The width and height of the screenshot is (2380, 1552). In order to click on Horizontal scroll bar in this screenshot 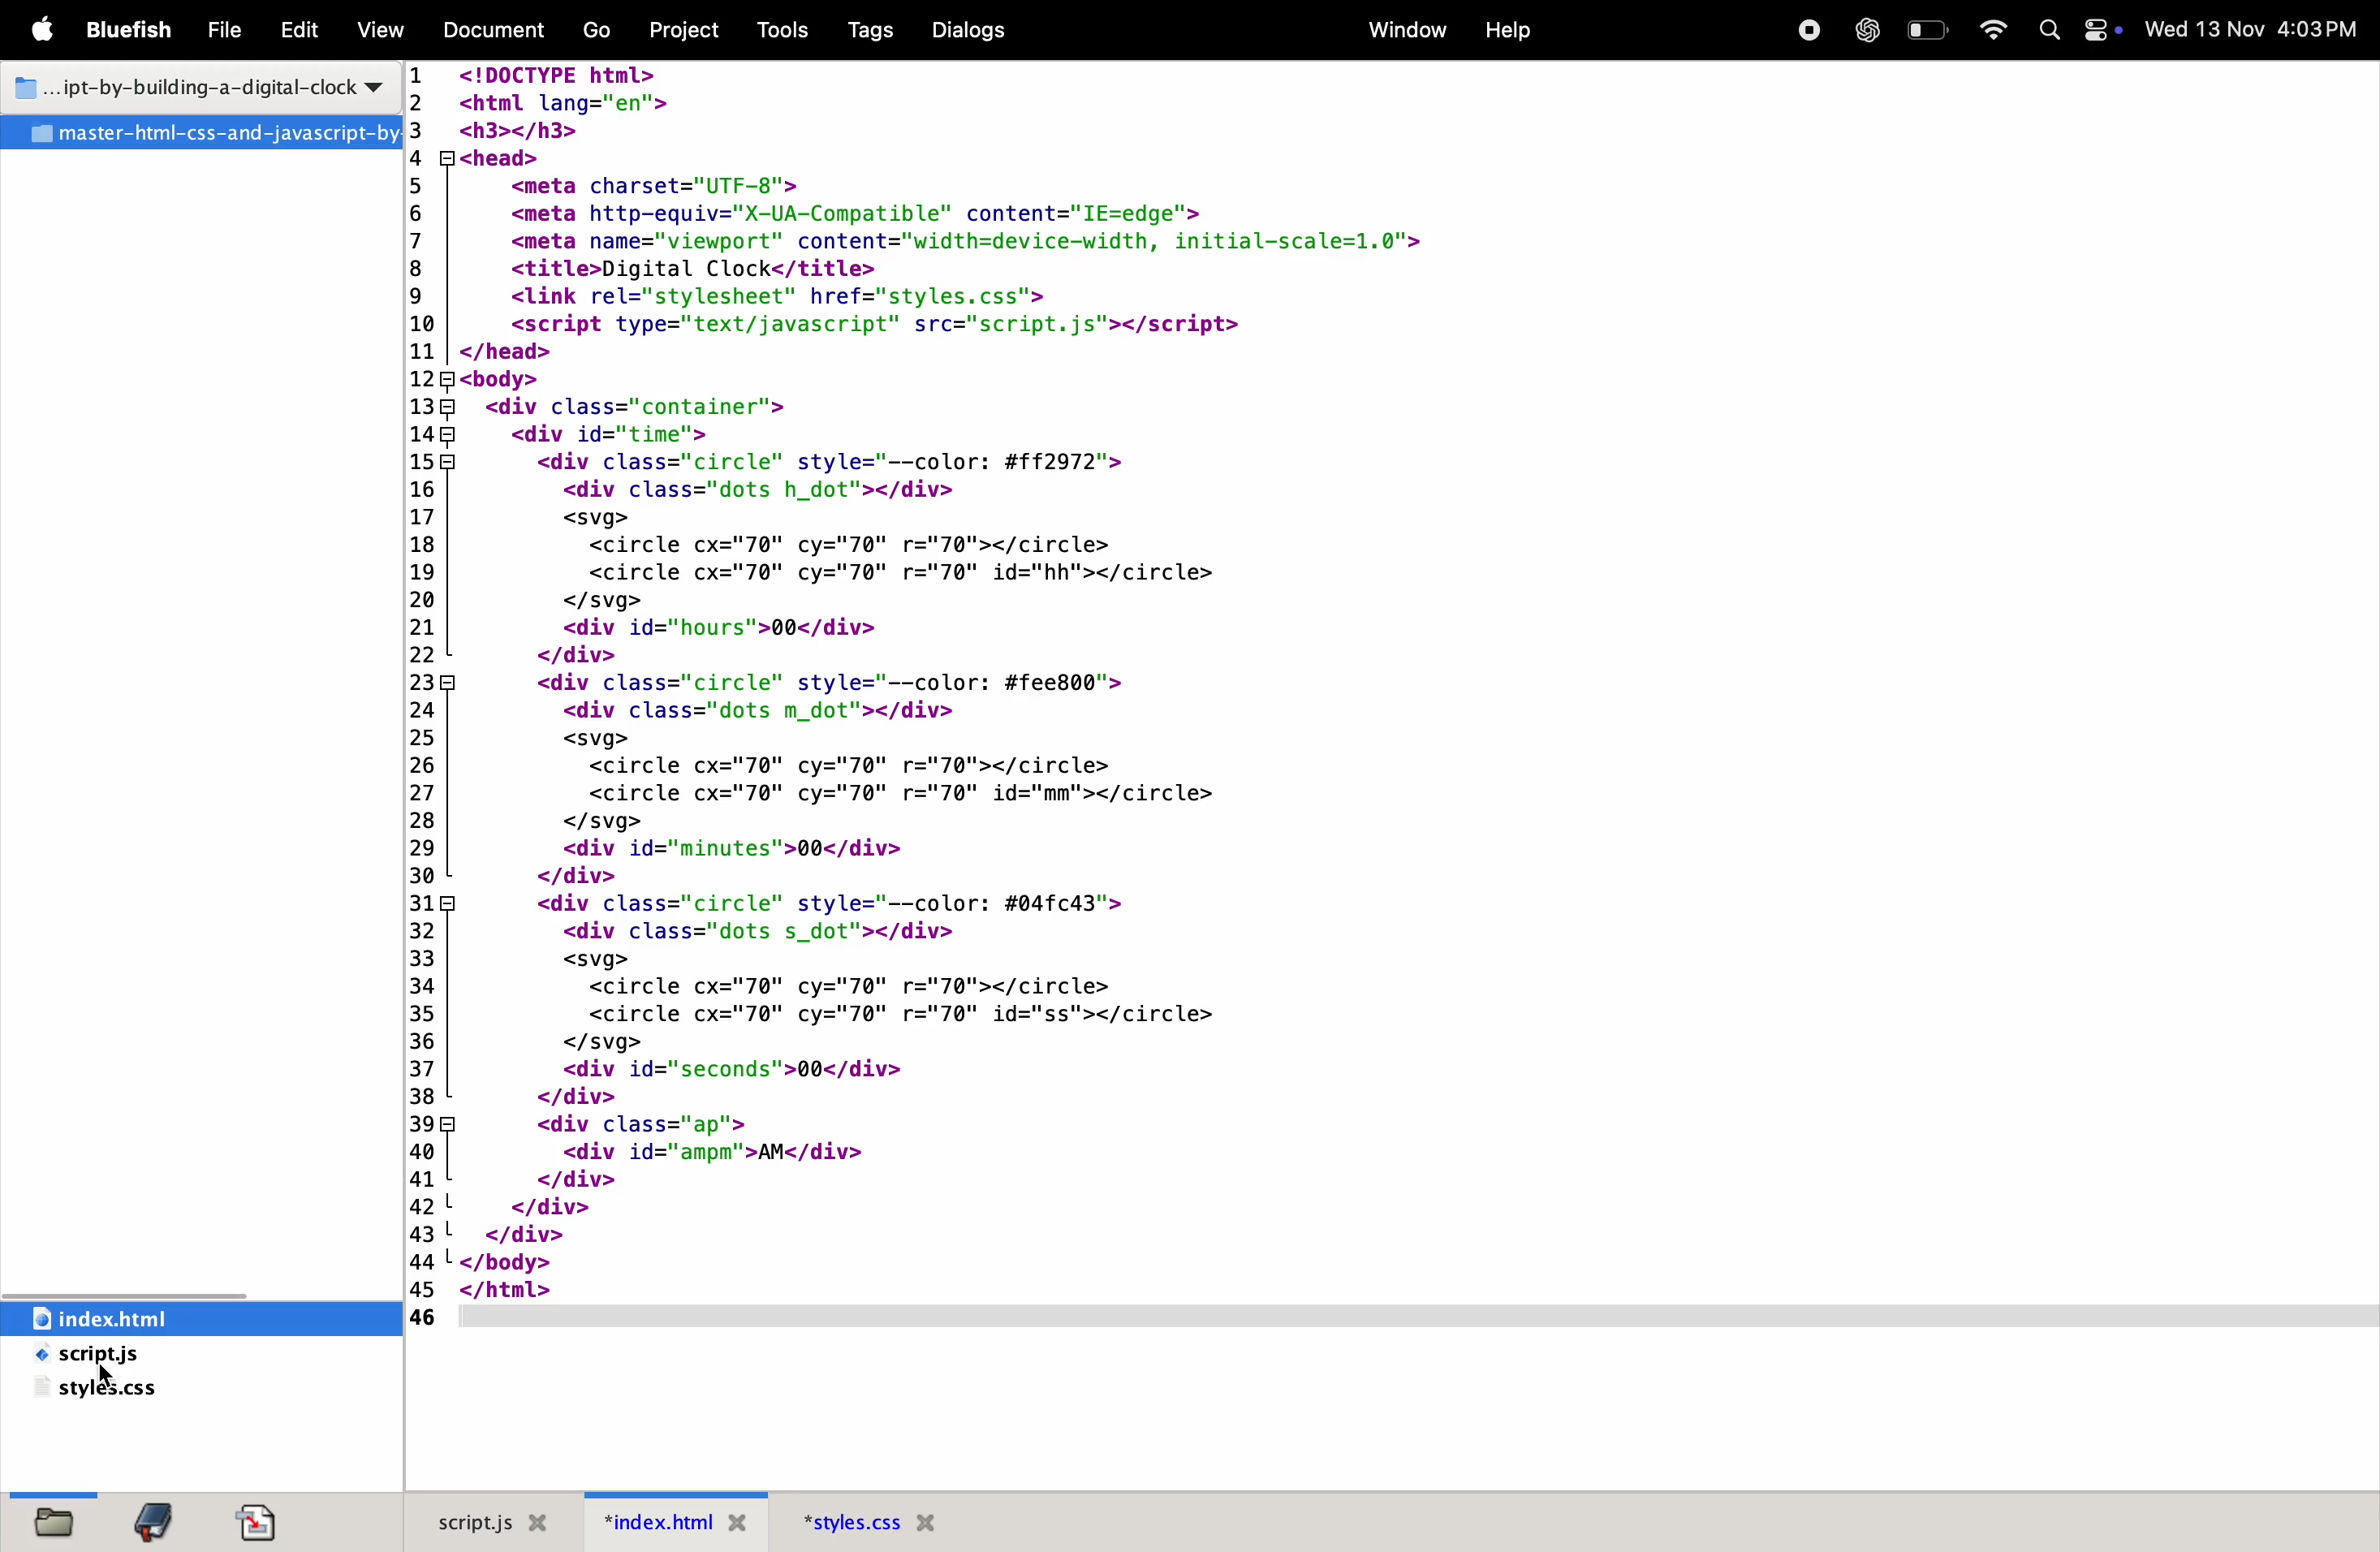, I will do `click(1418, 1321)`.